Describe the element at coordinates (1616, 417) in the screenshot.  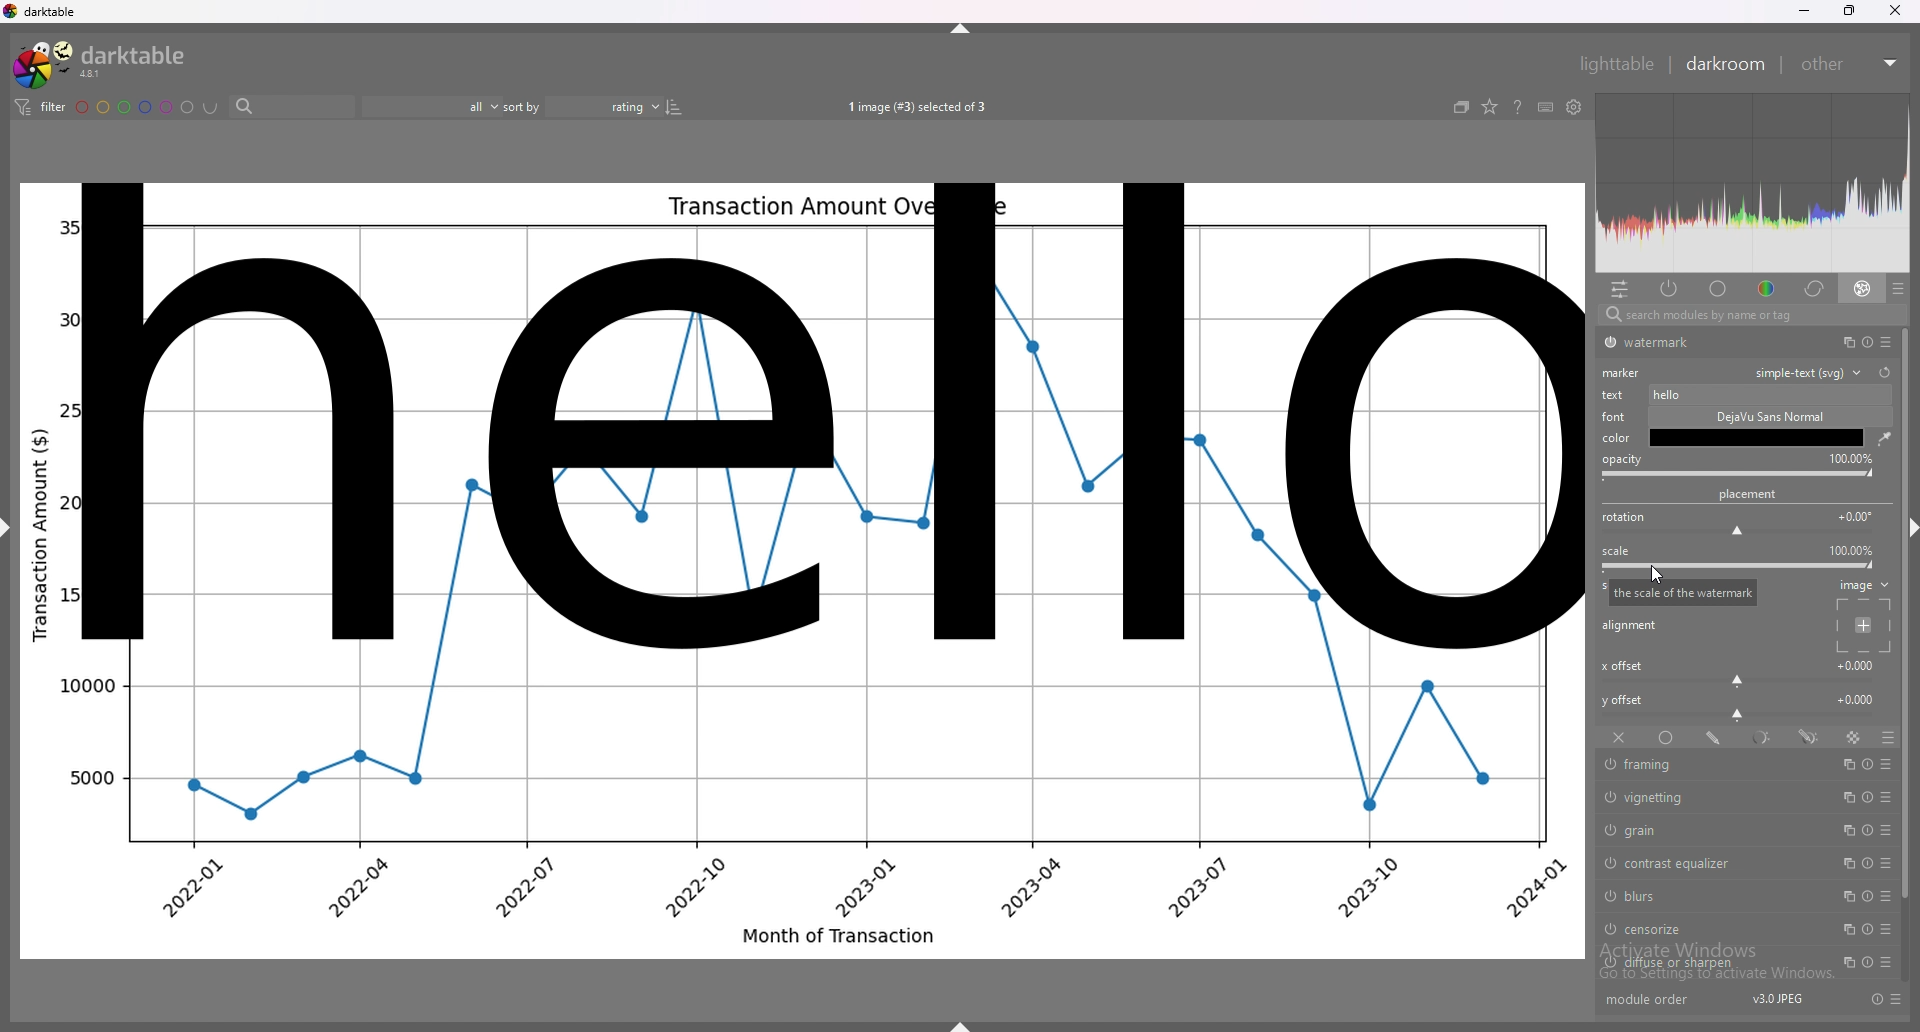
I see `font` at that location.